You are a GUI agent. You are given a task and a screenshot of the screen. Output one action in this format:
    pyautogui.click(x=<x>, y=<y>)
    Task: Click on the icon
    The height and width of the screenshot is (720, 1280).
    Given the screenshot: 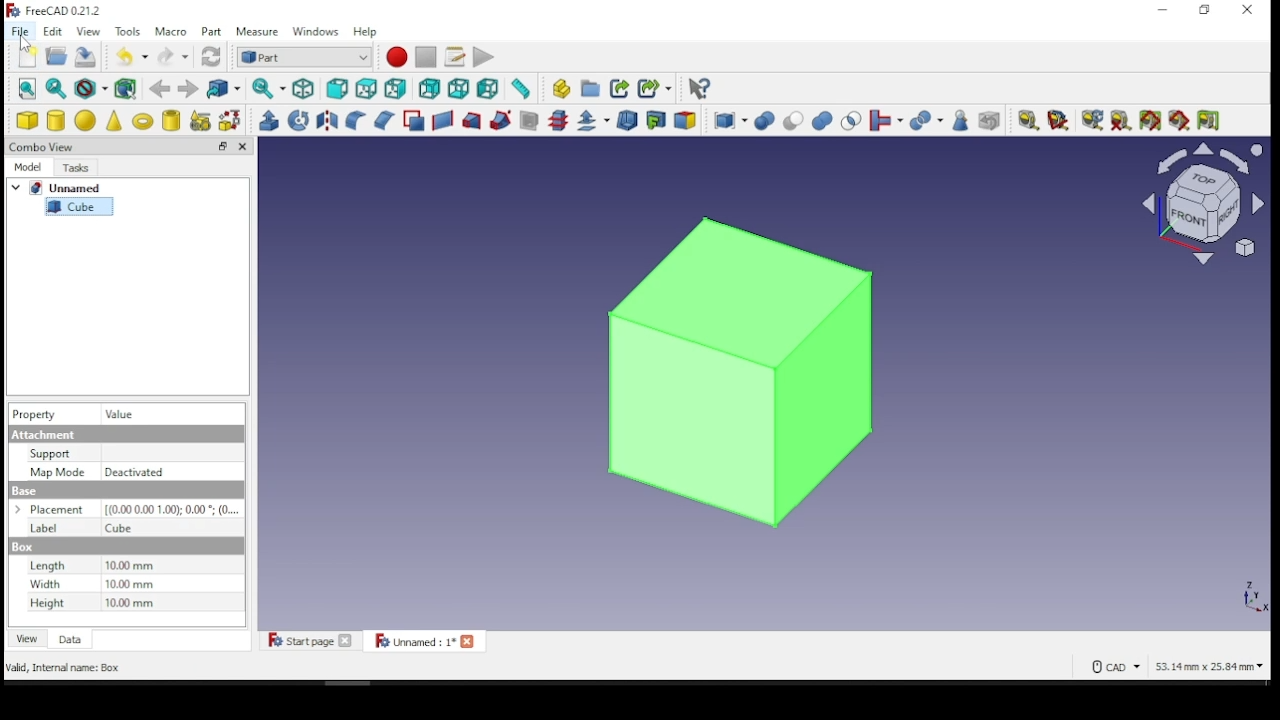 What is the action you would take?
    pyautogui.click(x=57, y=13)
    